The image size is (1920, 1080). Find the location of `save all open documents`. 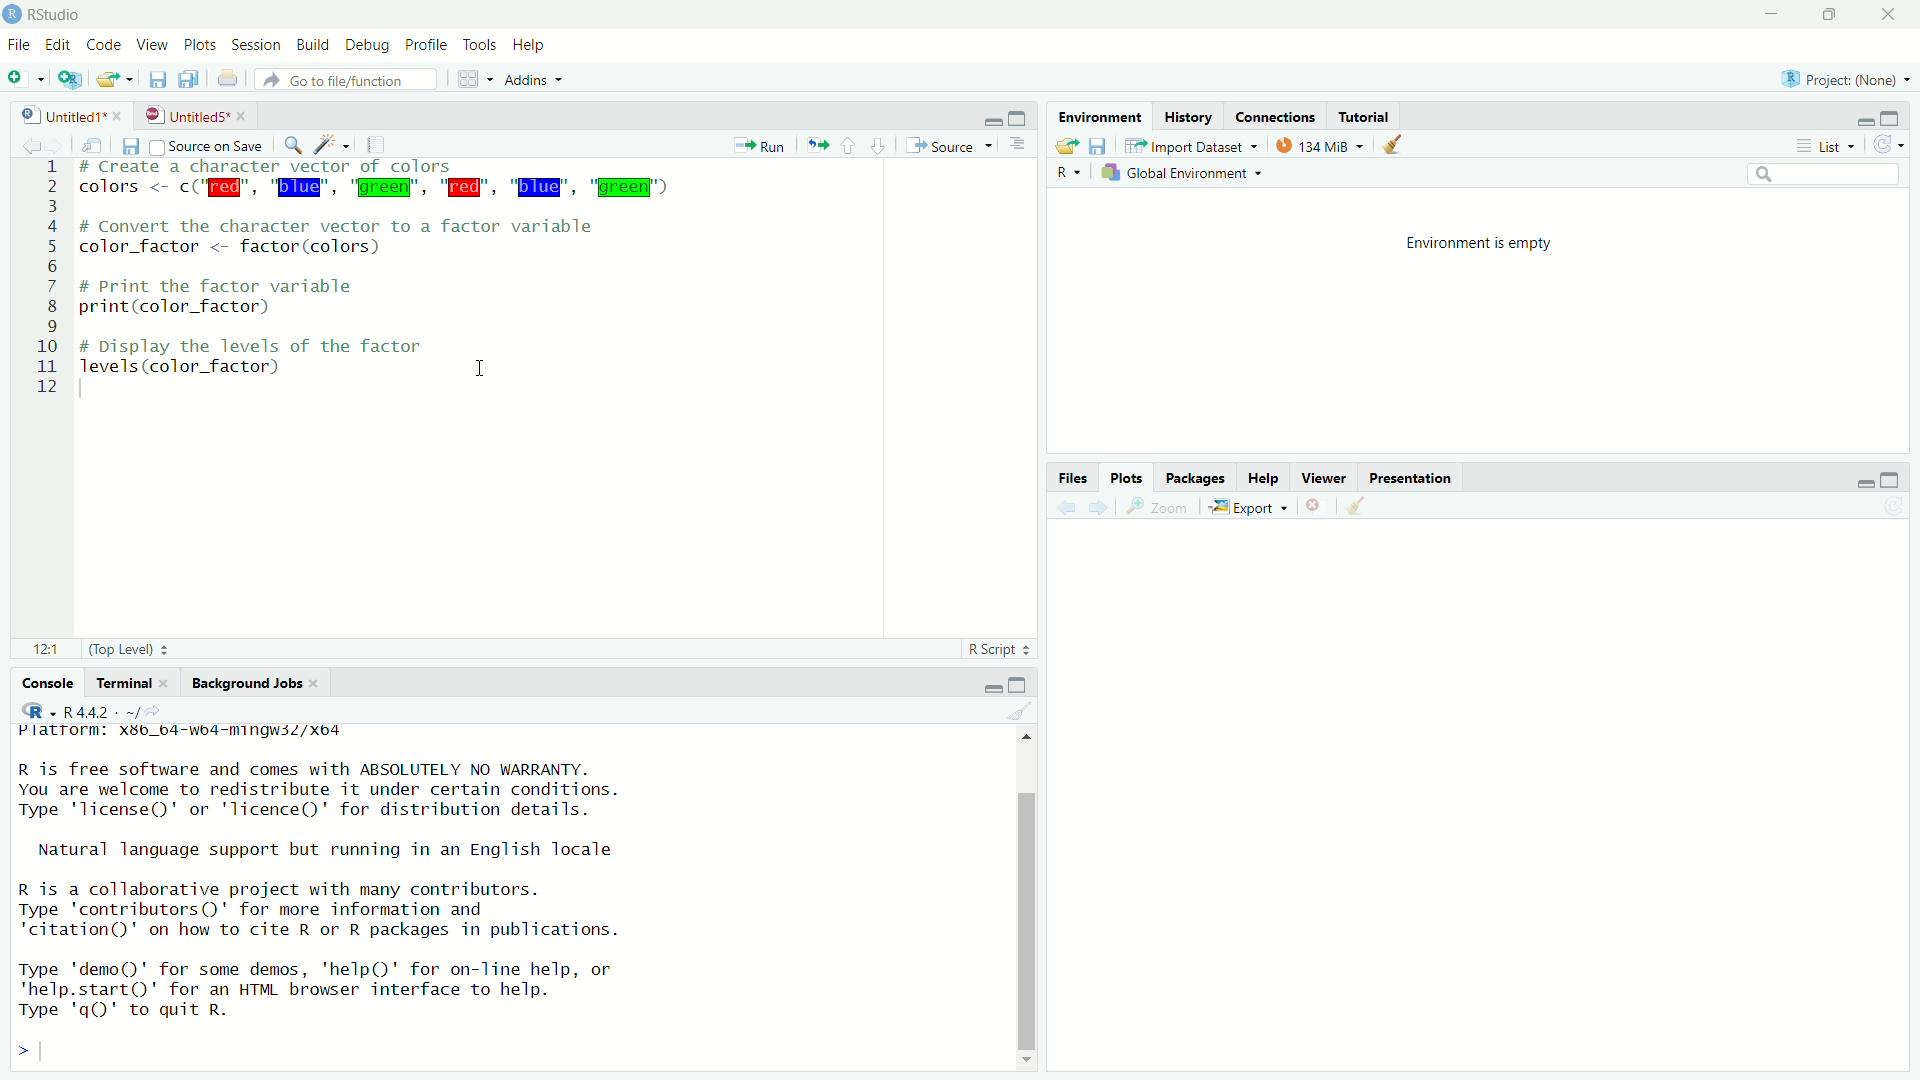

save all open documents is located at coordinates (190, 81).